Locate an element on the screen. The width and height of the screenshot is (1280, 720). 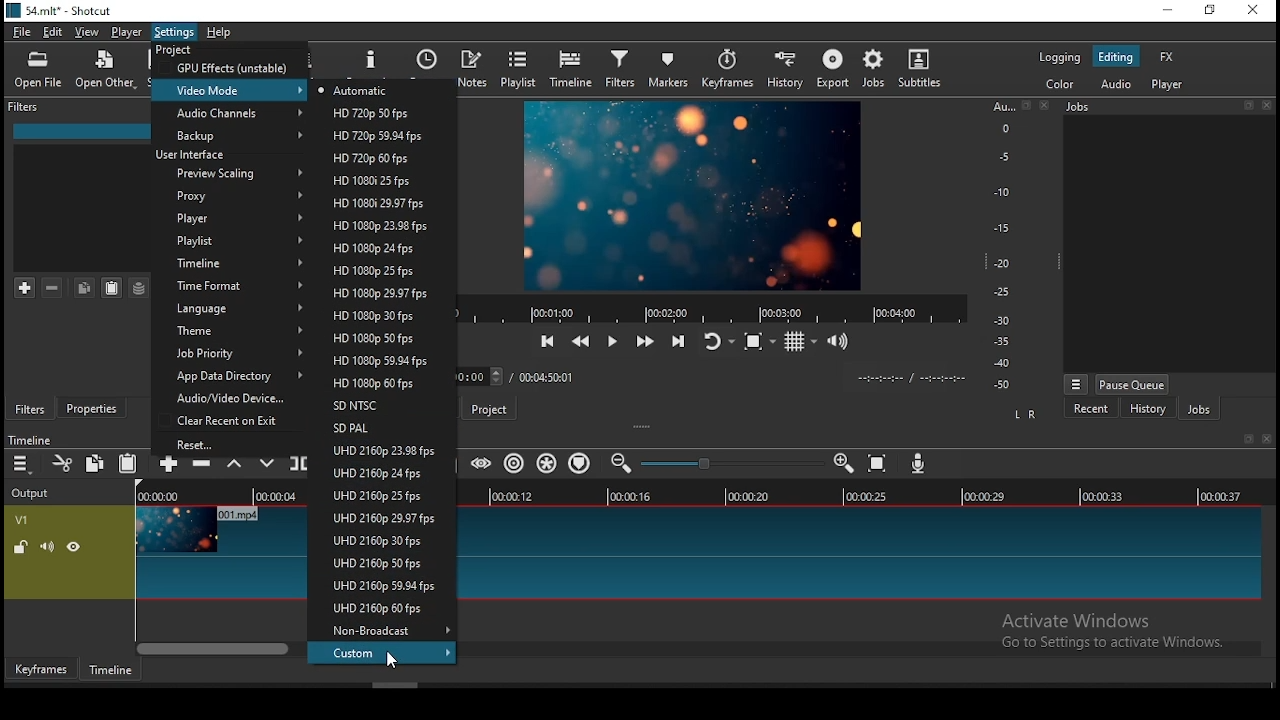
fx is located at coordinates (1169, 58).